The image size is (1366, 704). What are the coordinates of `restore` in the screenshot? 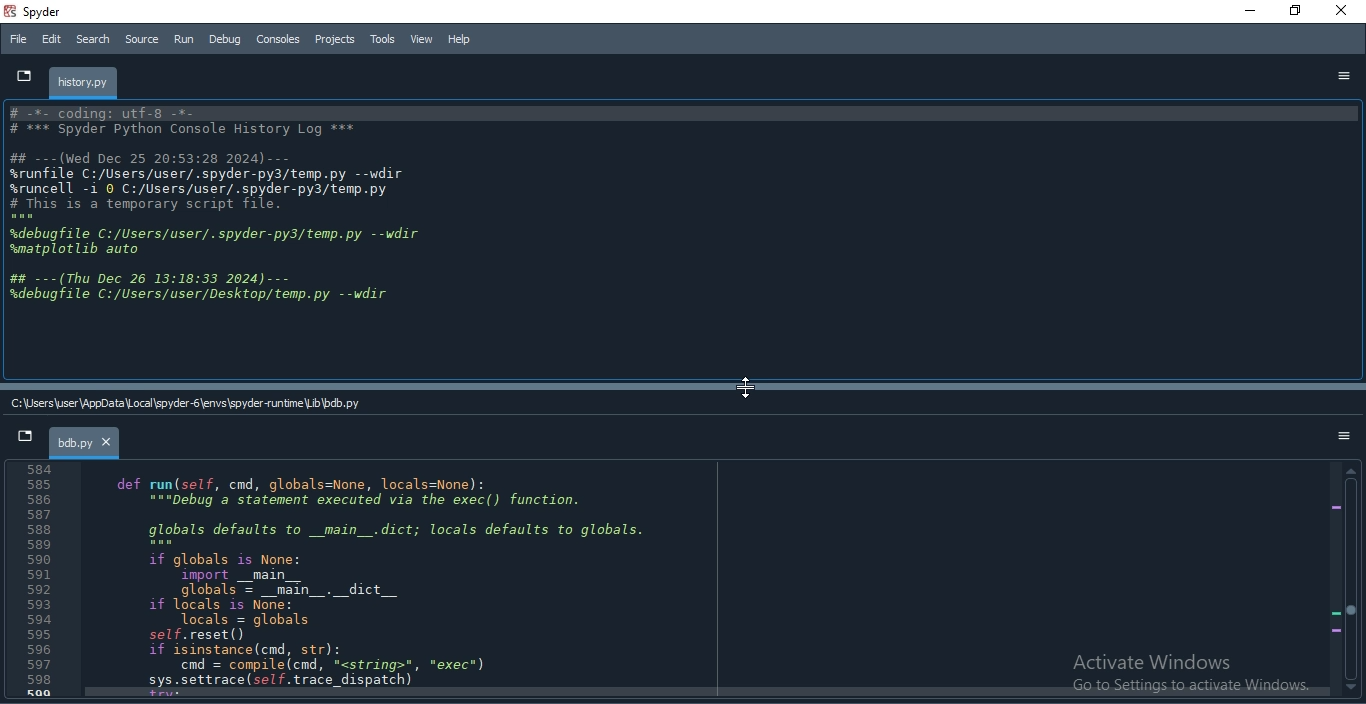 It's located at (1296, 12).